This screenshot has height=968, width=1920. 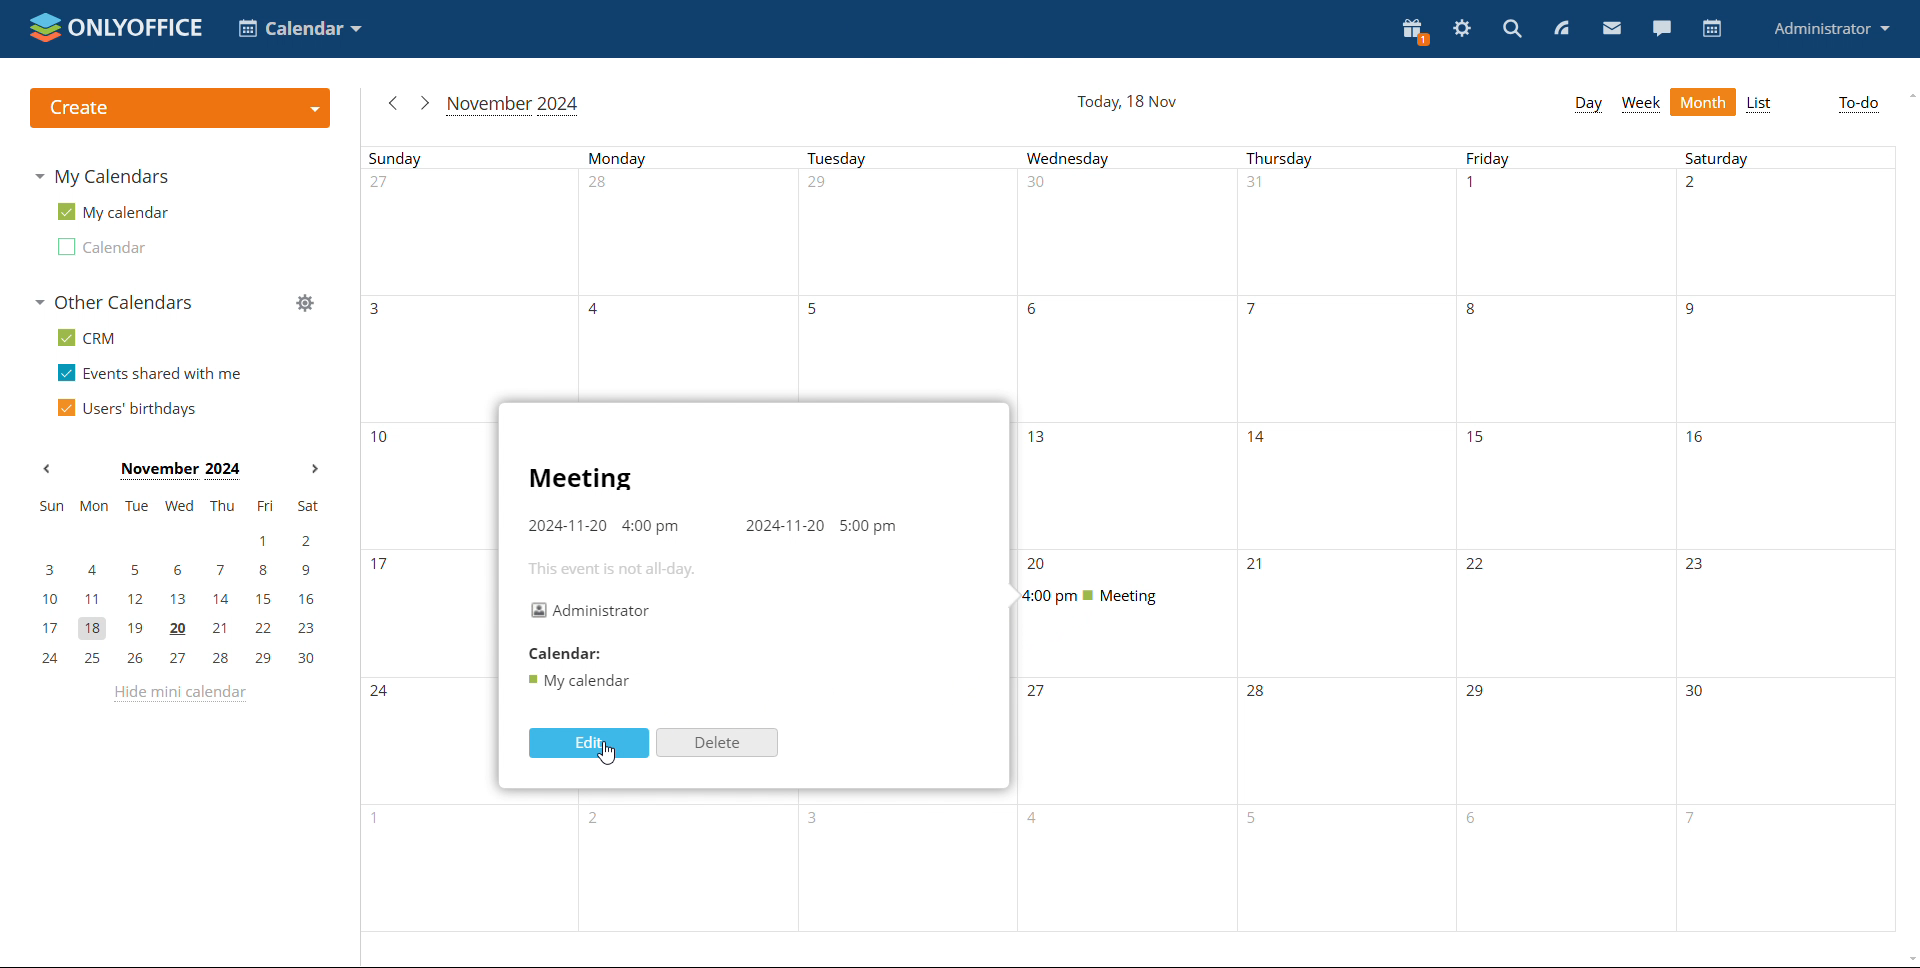 What do you see at coordinates (608, 753) in the screenshot?
I see `cursor` at bounding box center [608, 753].